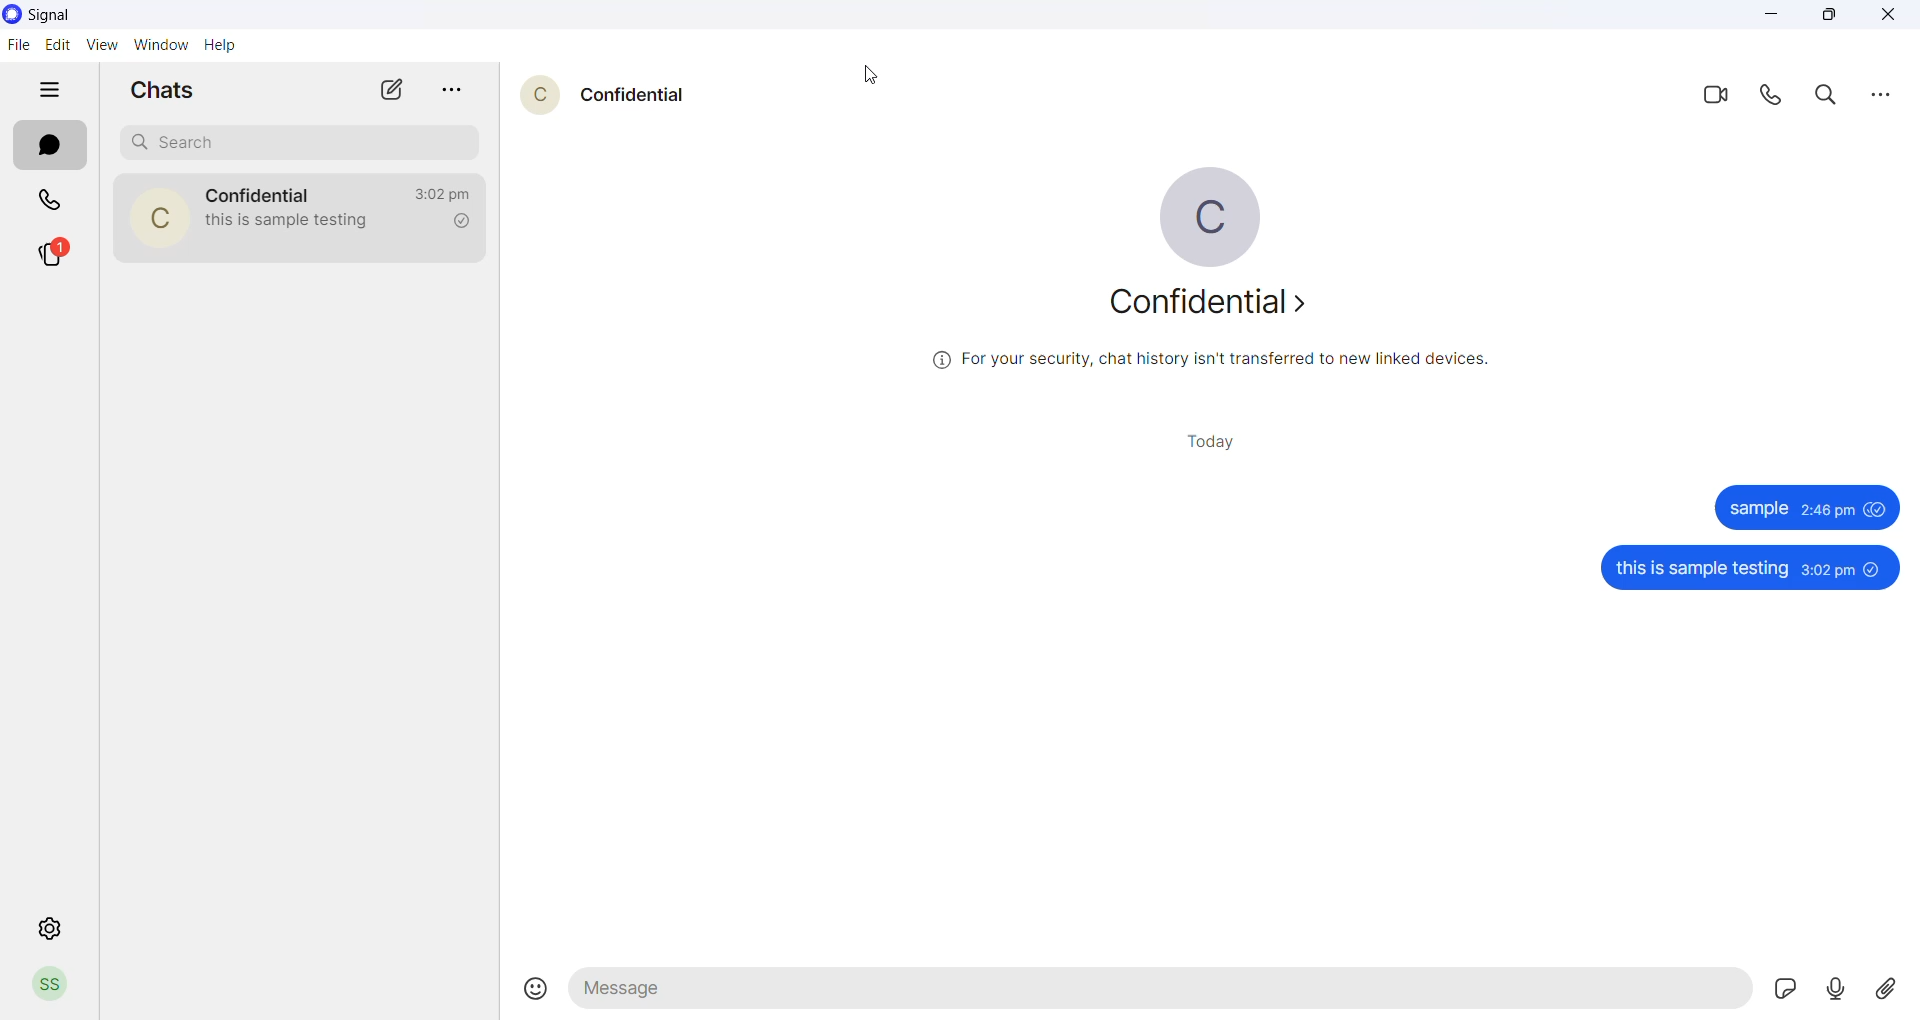 The image size is (1920, 1020). I want to click on chats heading, so click(158, 91).